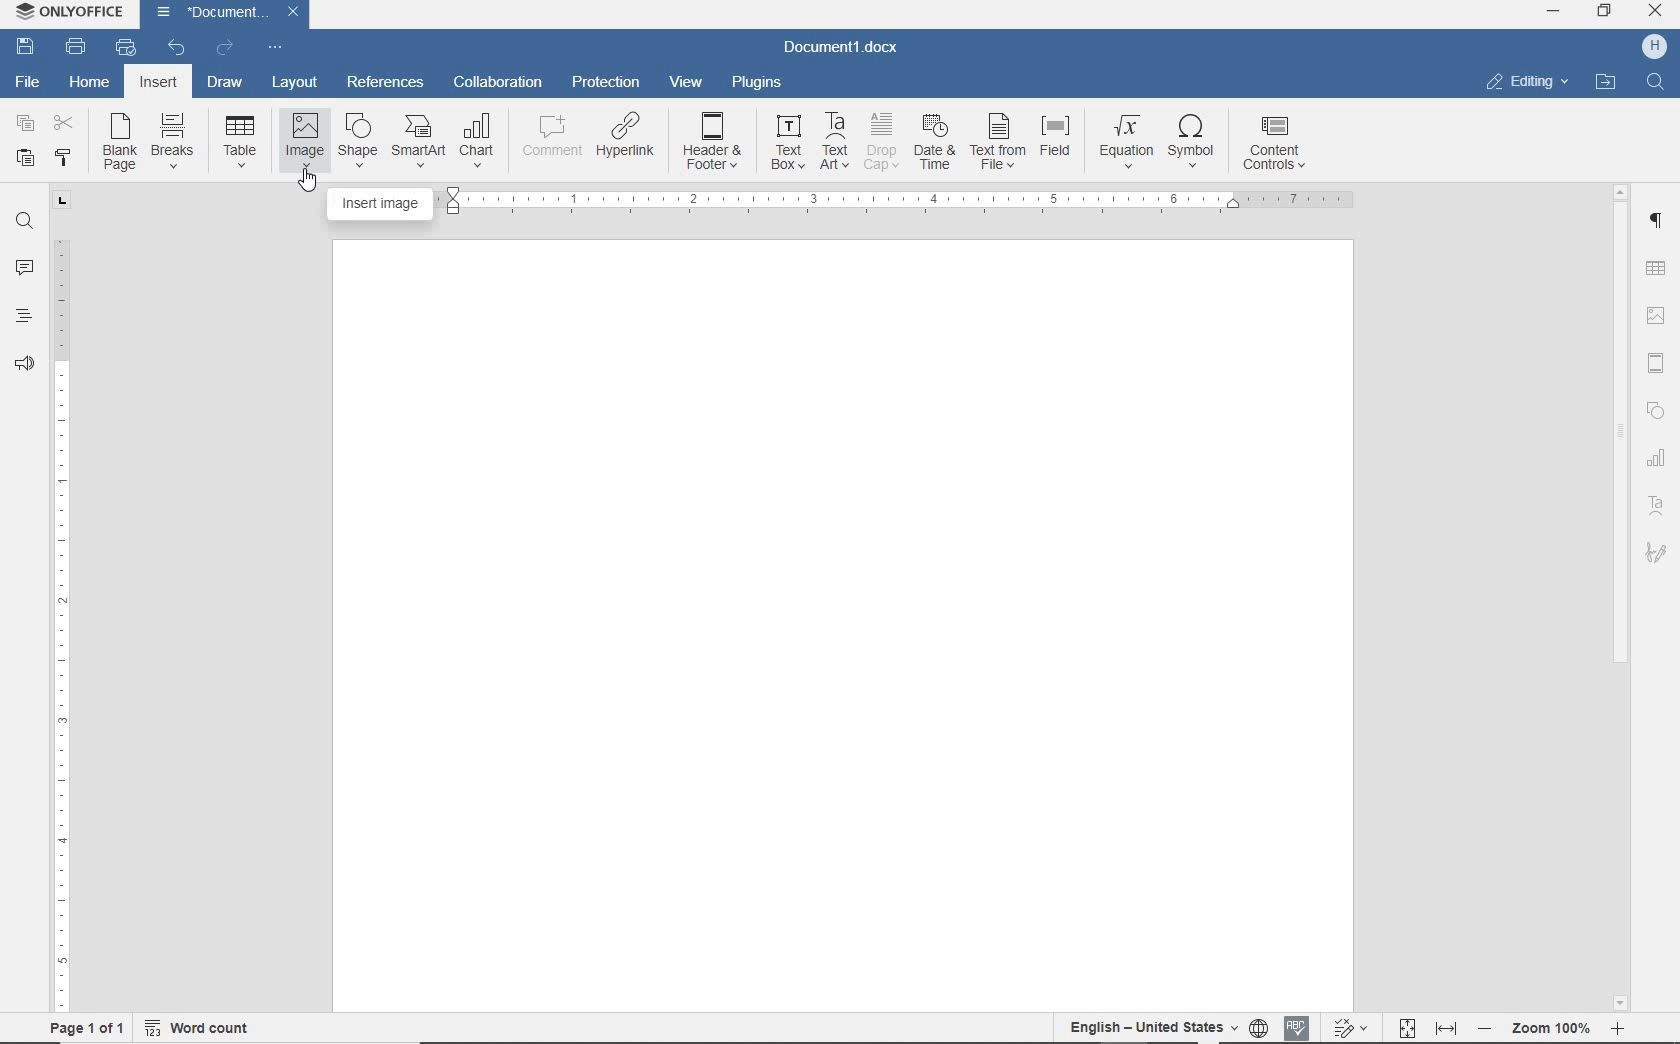  I want to click on text from file, so click(999, 141).